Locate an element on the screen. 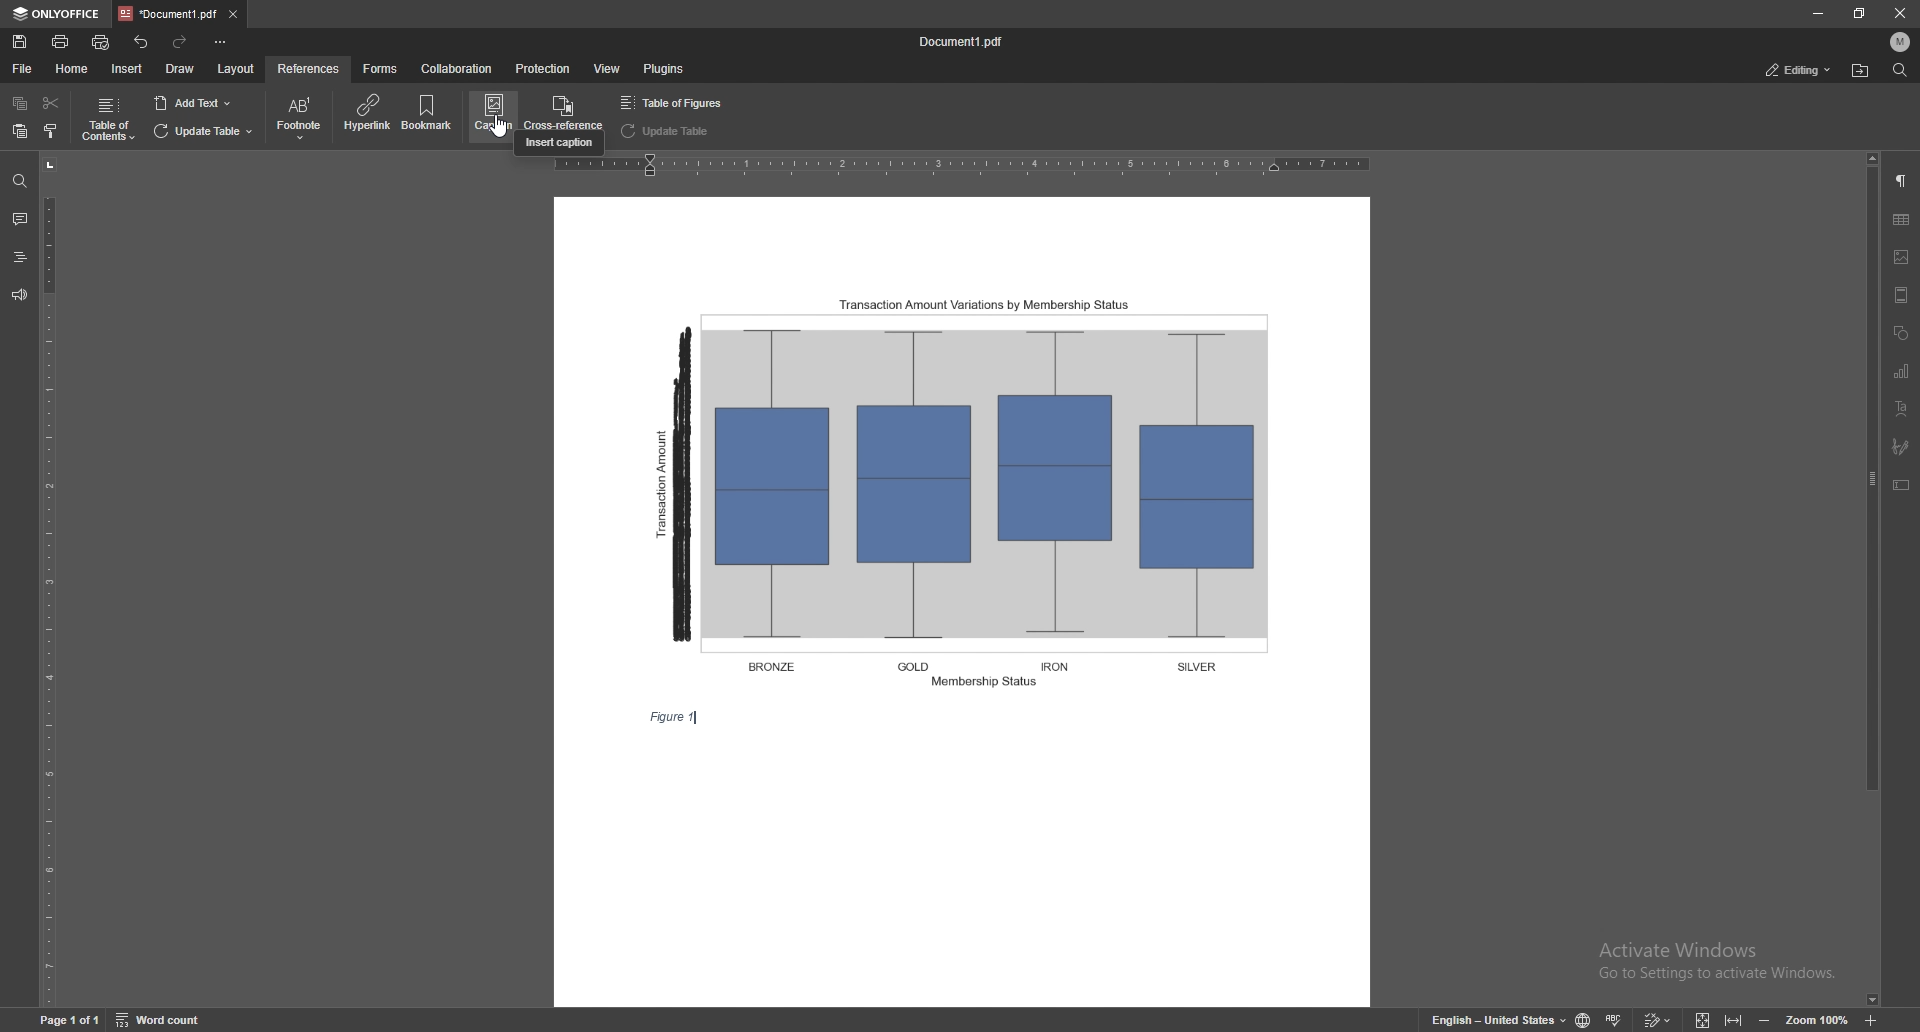 The height and width of the screenshot is (1032, 1920). text box is located at coordinates (1902, 484).